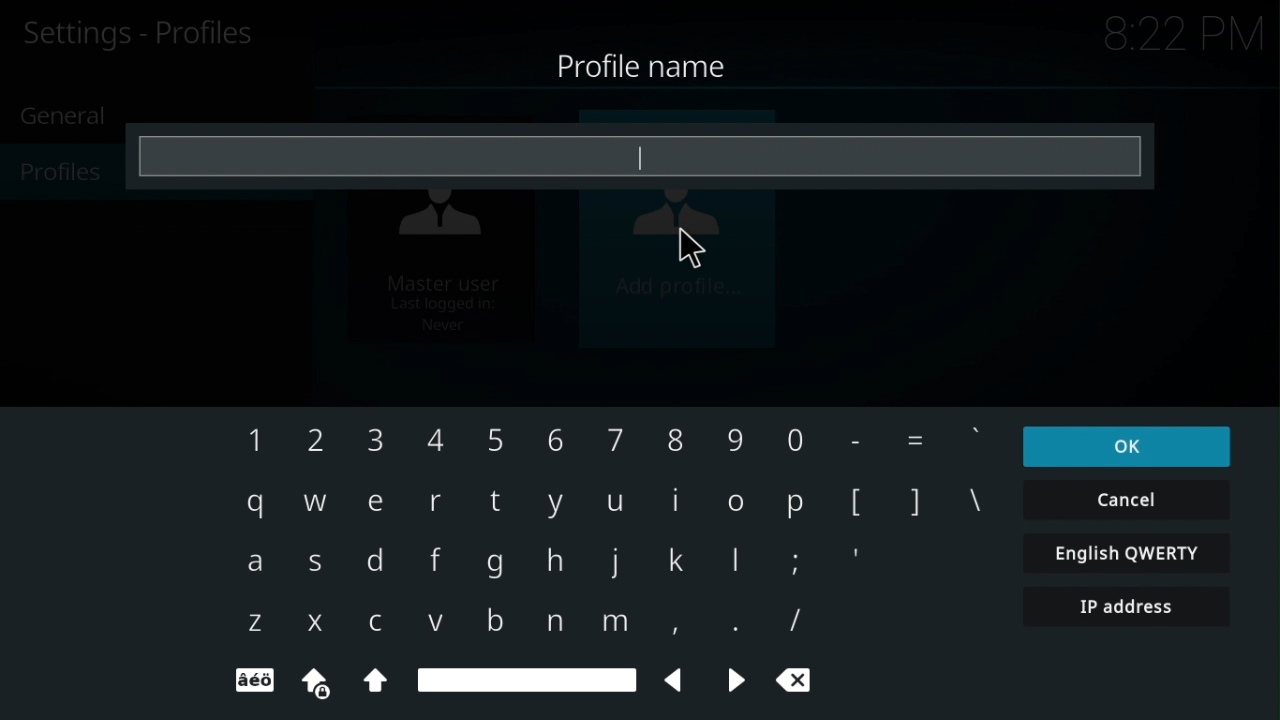 Image resolution: width=1280 pixels, height=720 pixels. What do you see at coordinates (677, 680) in the screenshot?
I see `backward` at bounding box center [677, 680].